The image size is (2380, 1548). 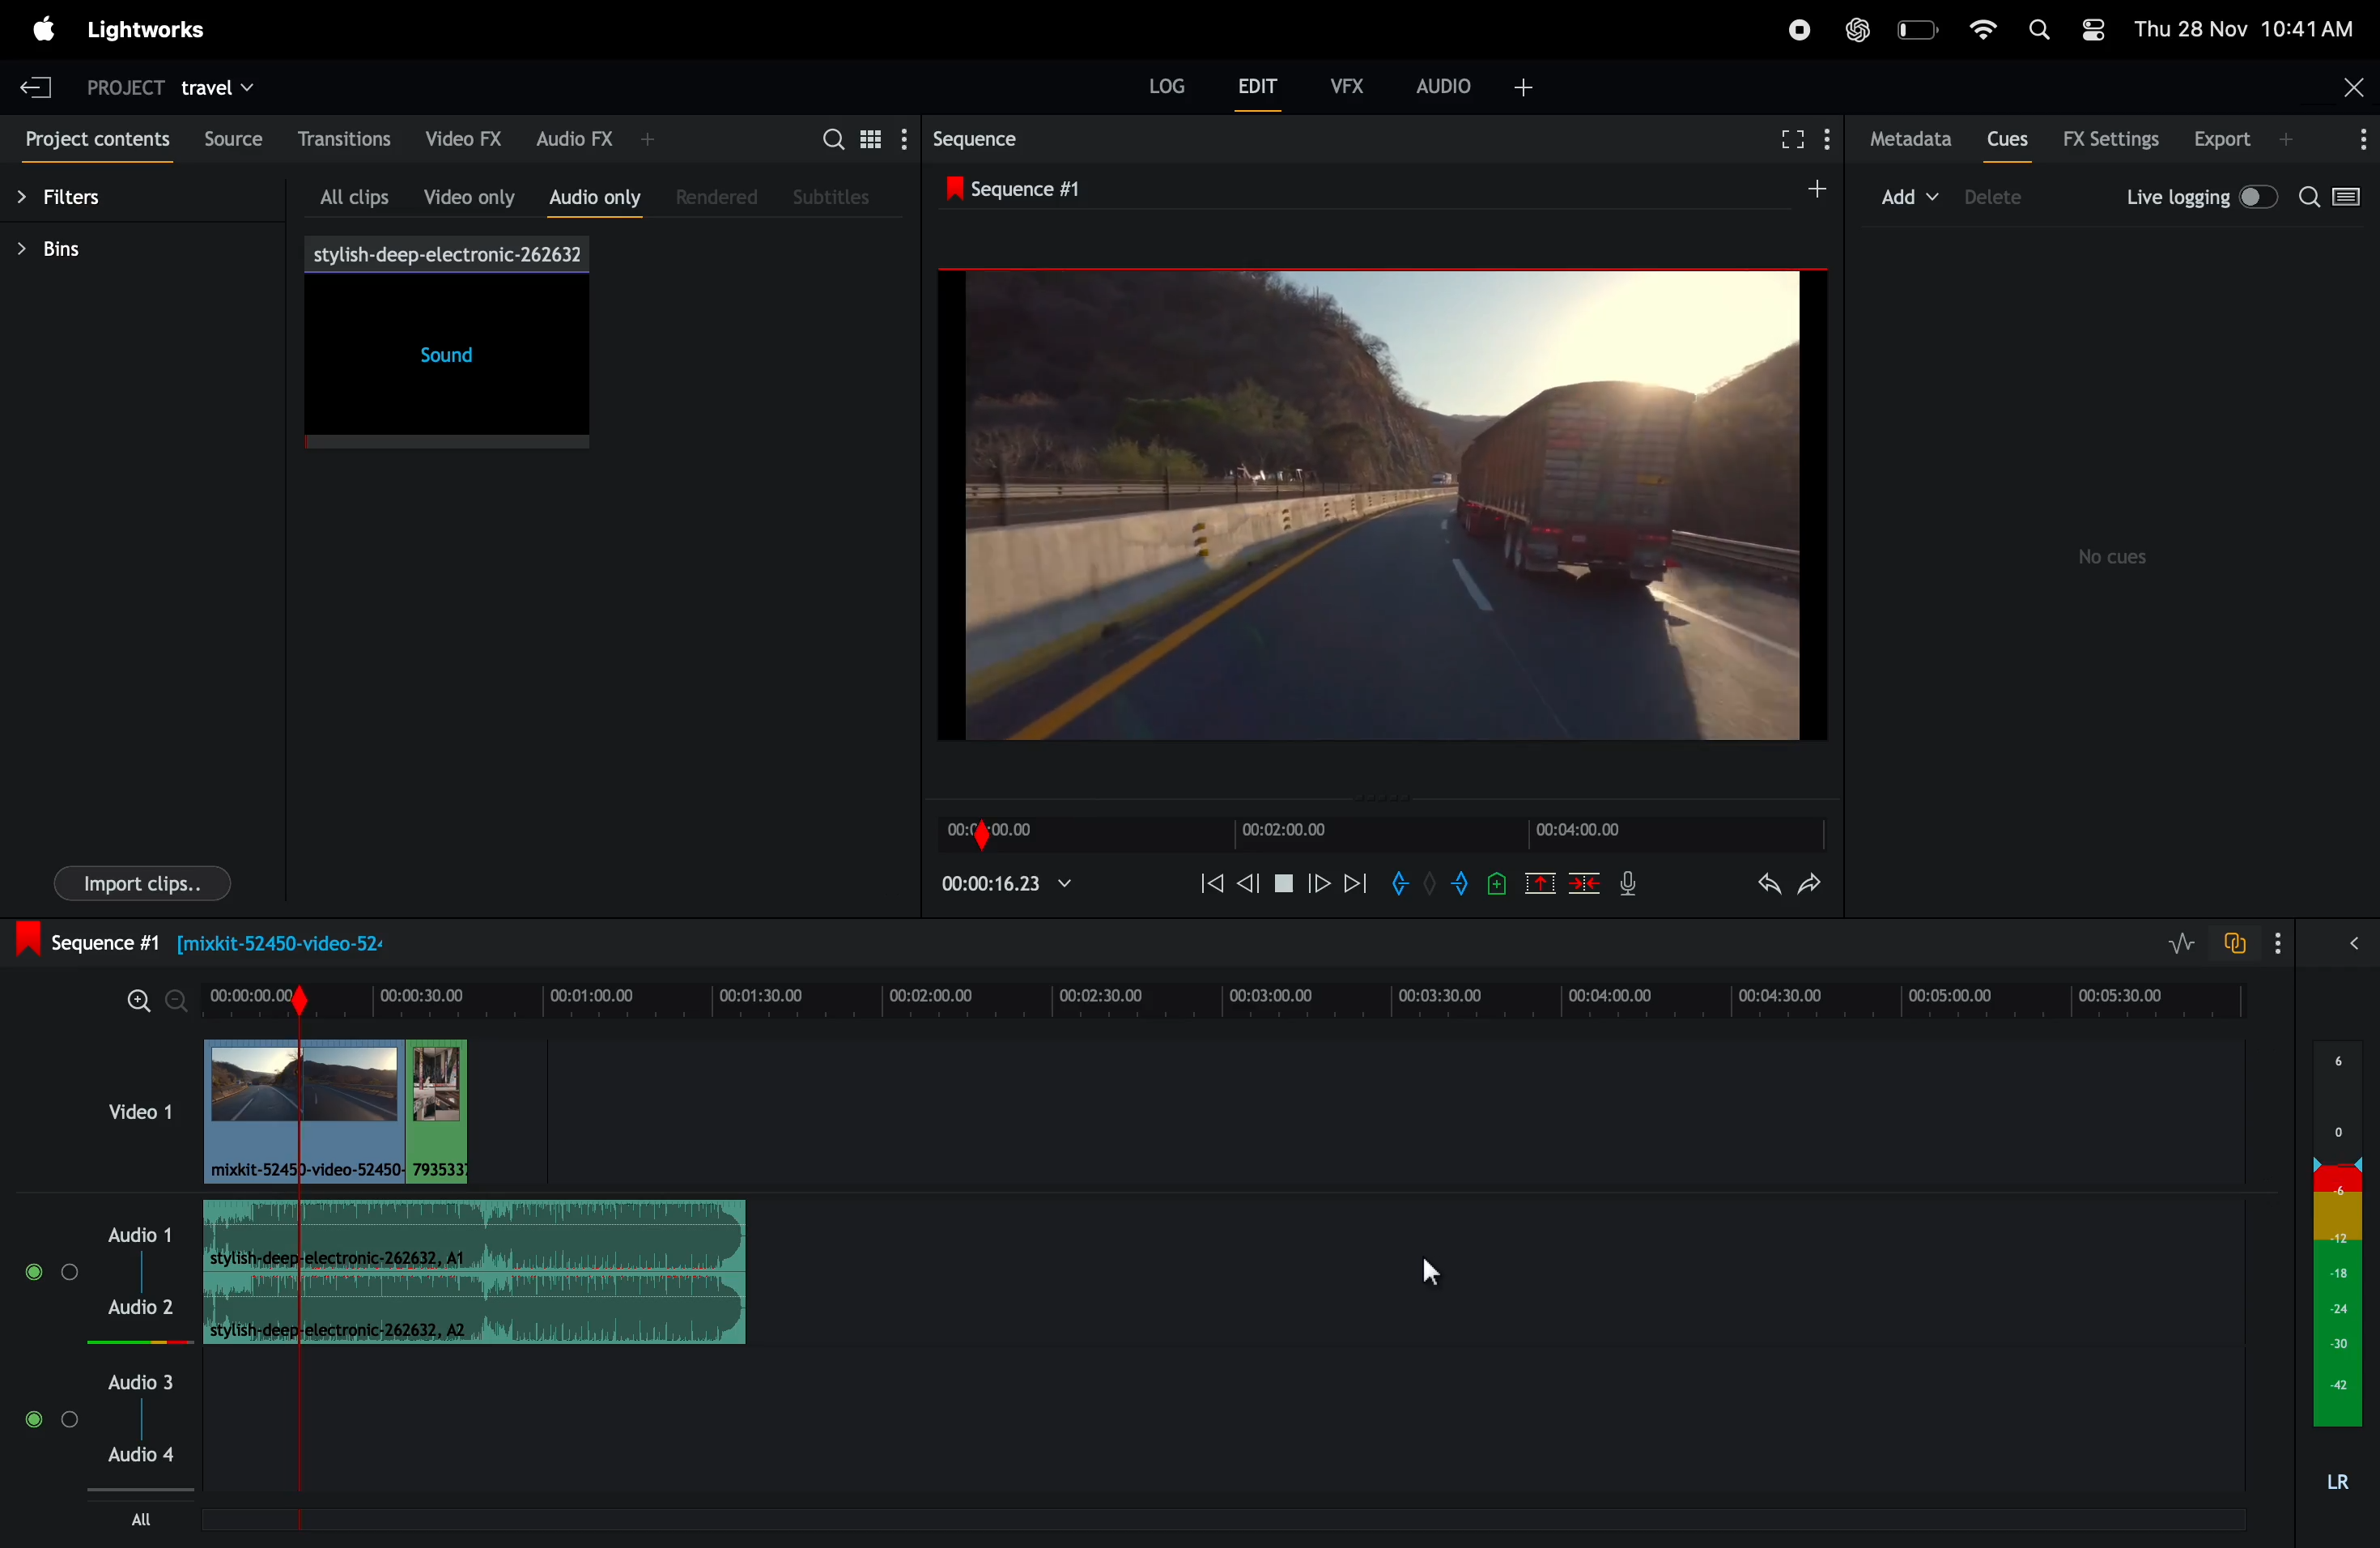 I want to click on redo, so click(x=1811, y=882).